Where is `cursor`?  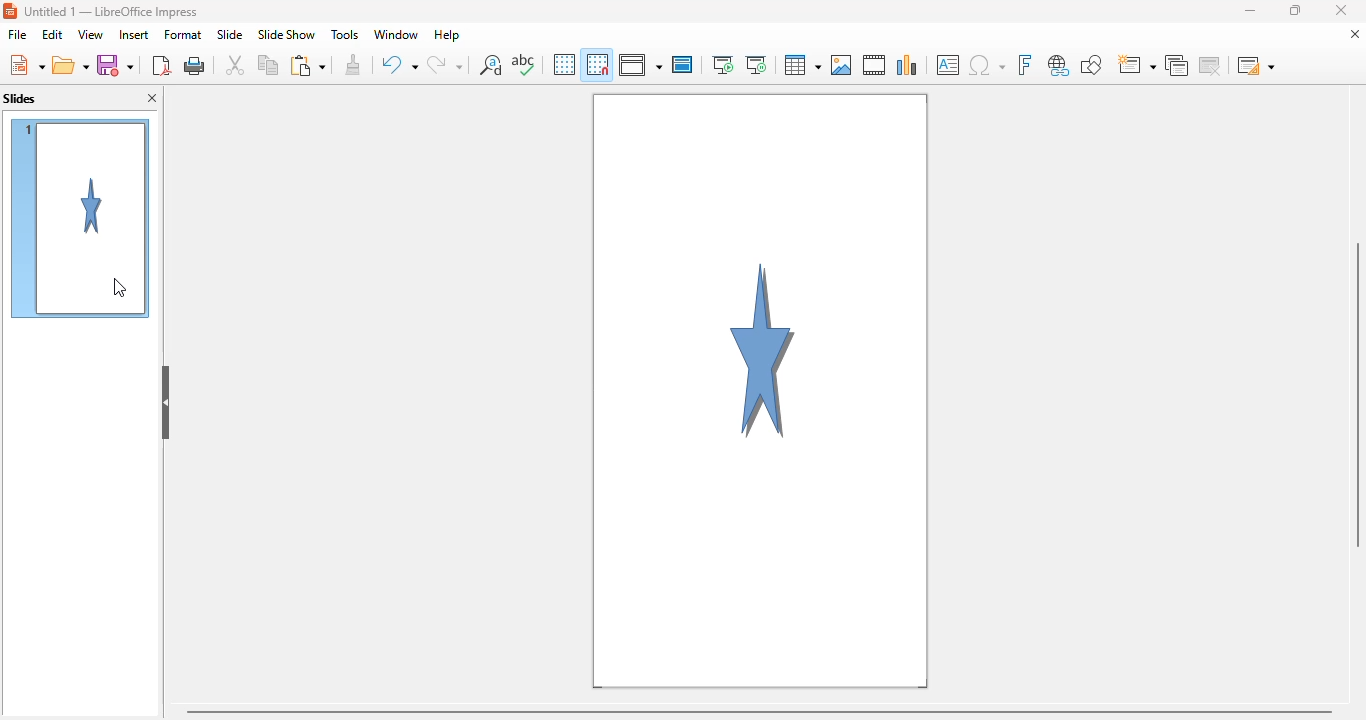 cursor is located at coordinates (120, 287).